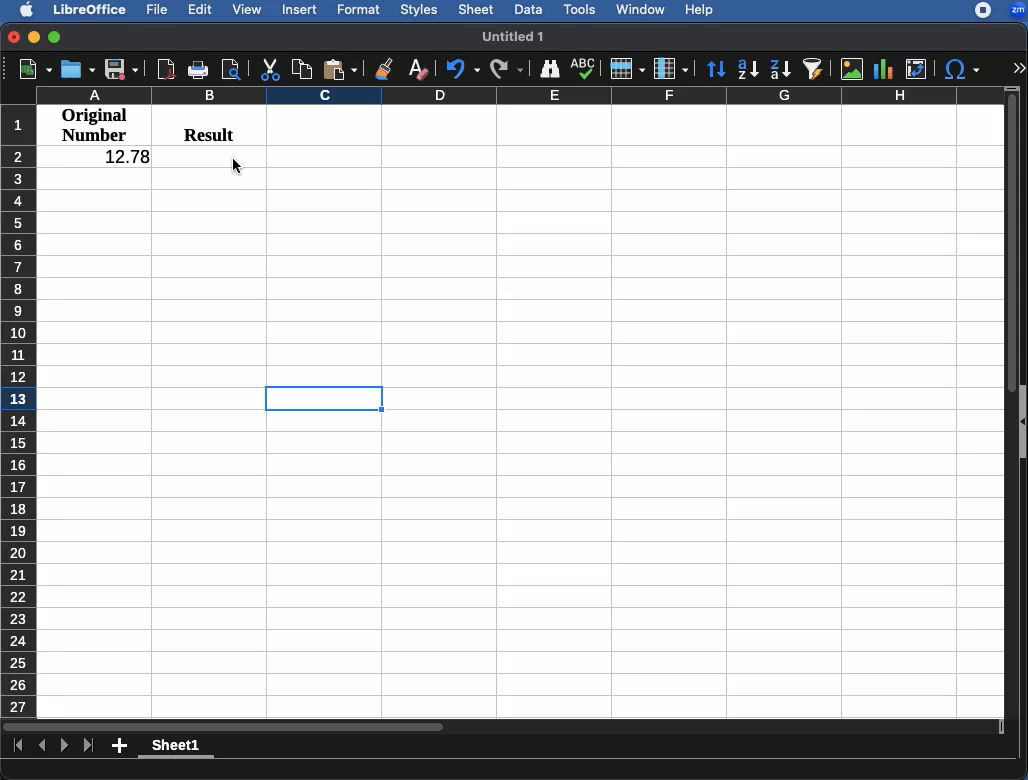 This screenshot has height=780, width=1028. What do you see at coordinates (746, 70) in the screenshot?
I see `Ascending` at bounding box center [746, 70].